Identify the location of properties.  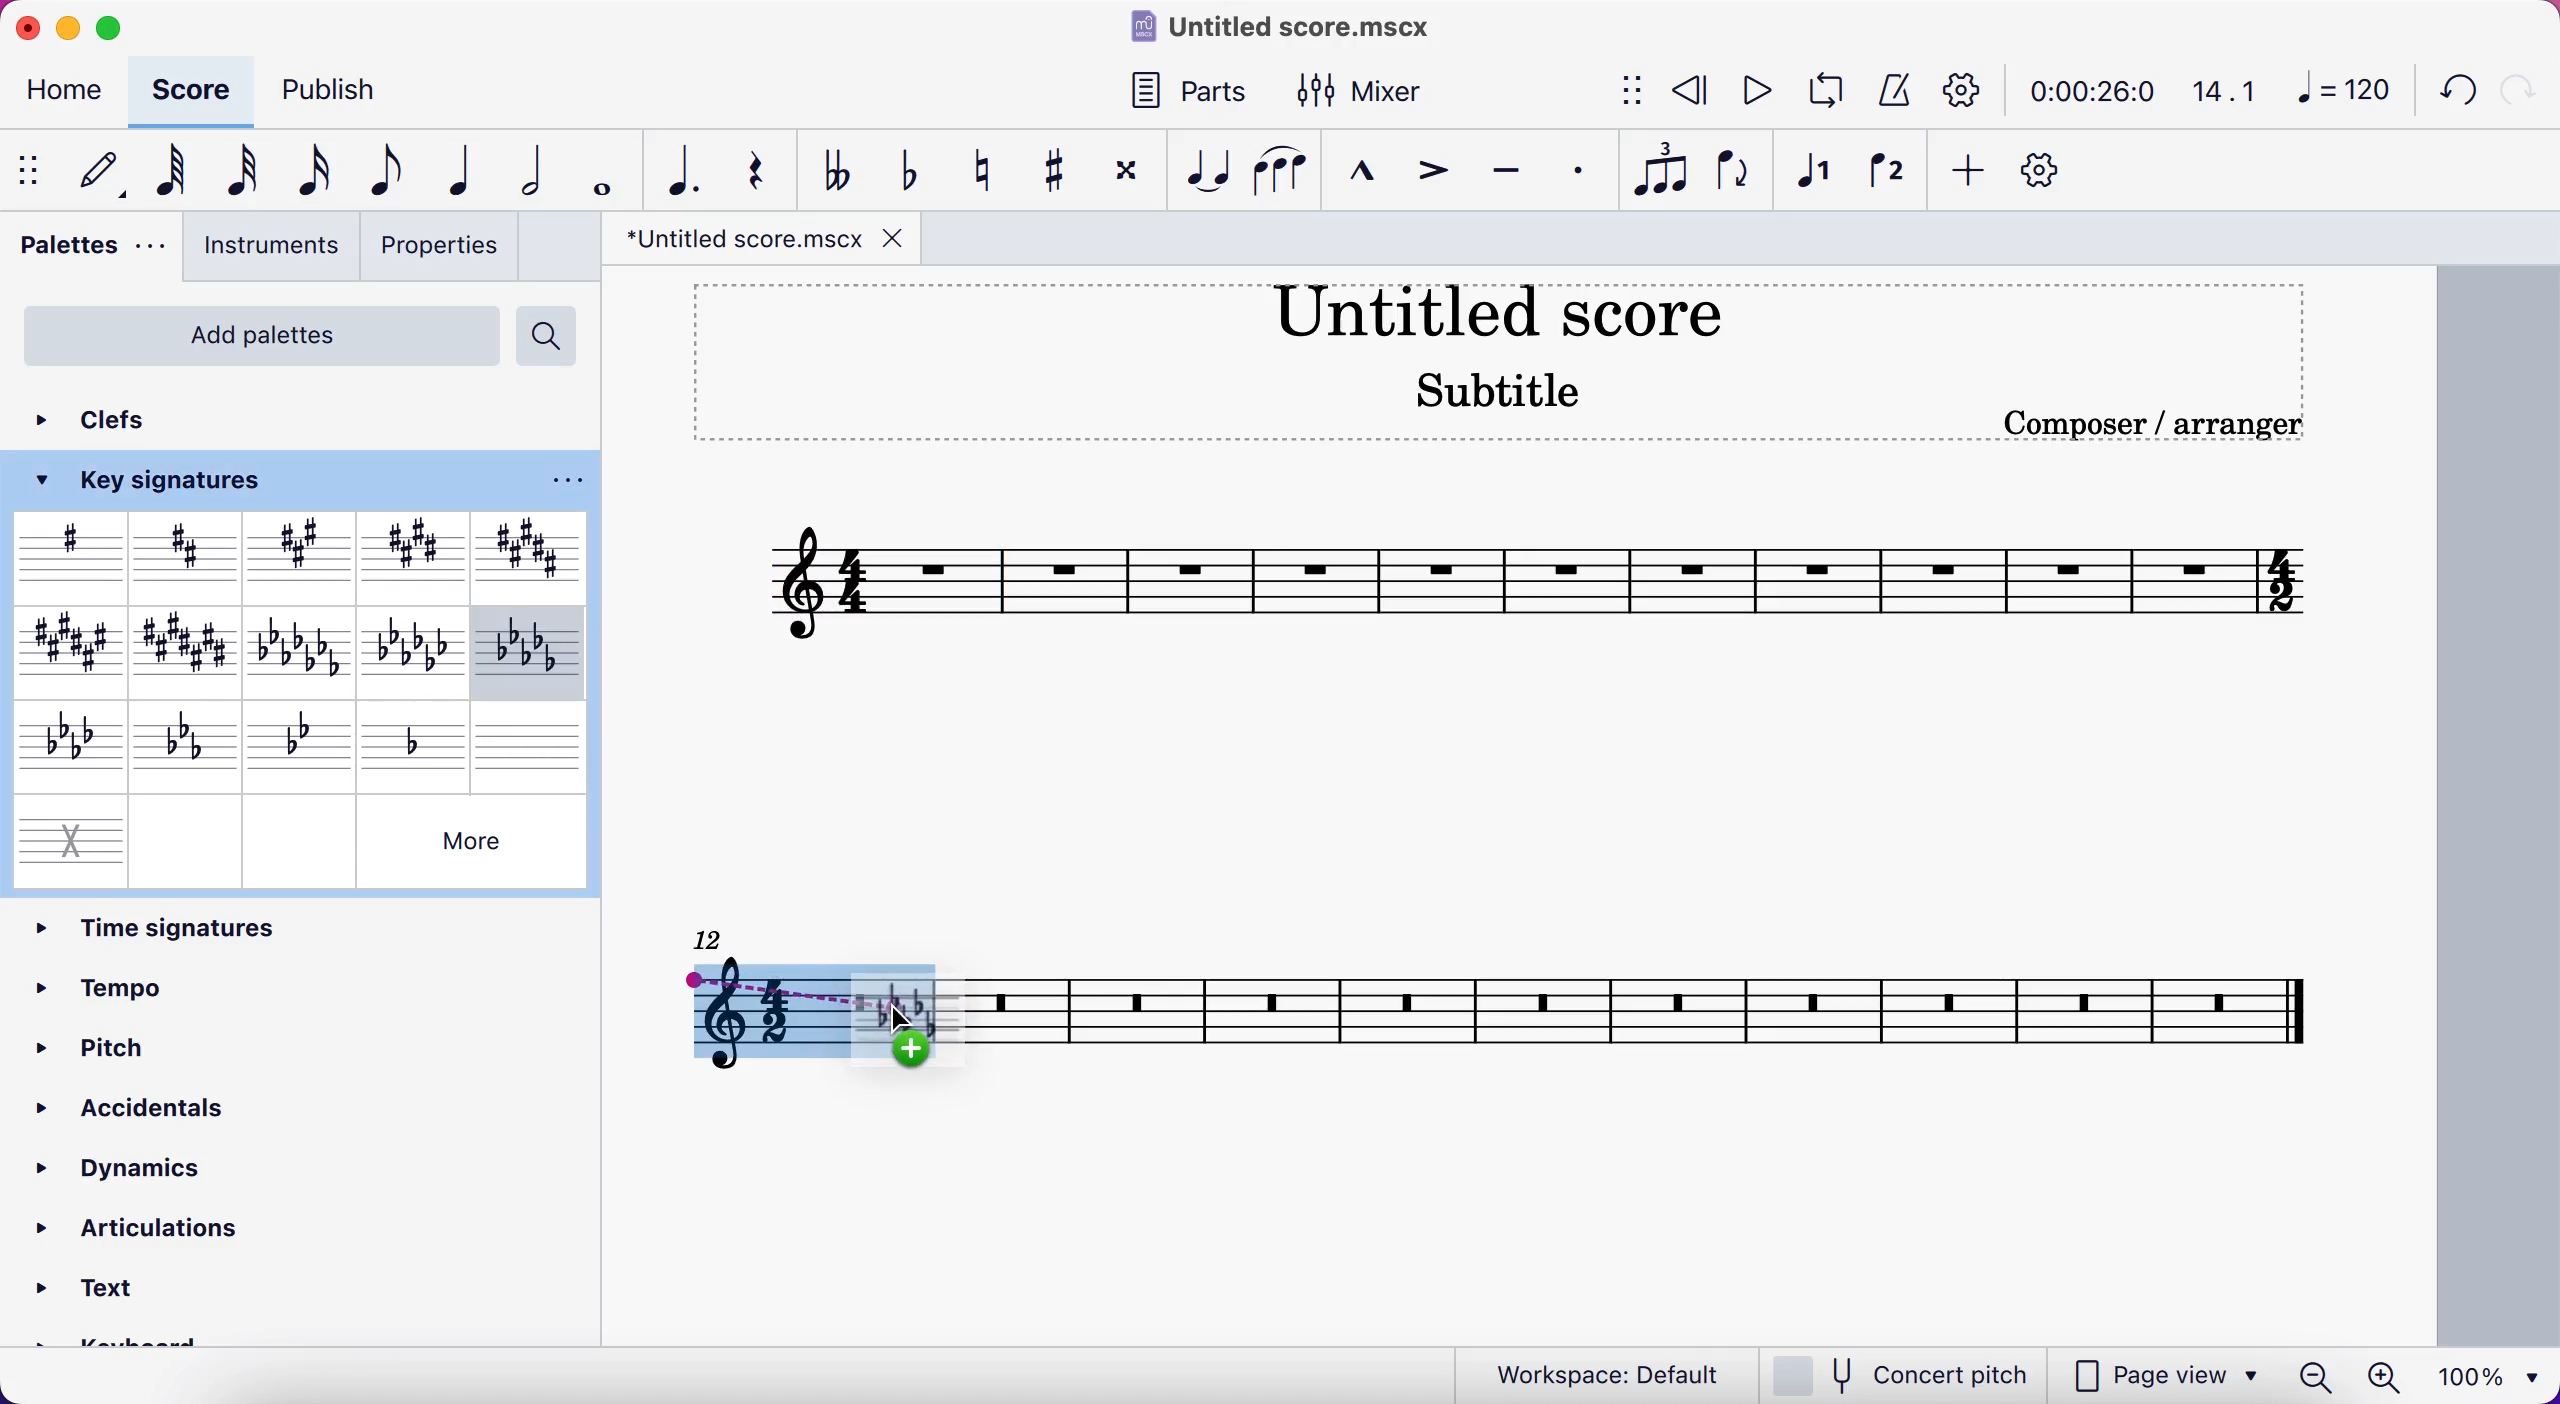
(443, 249).